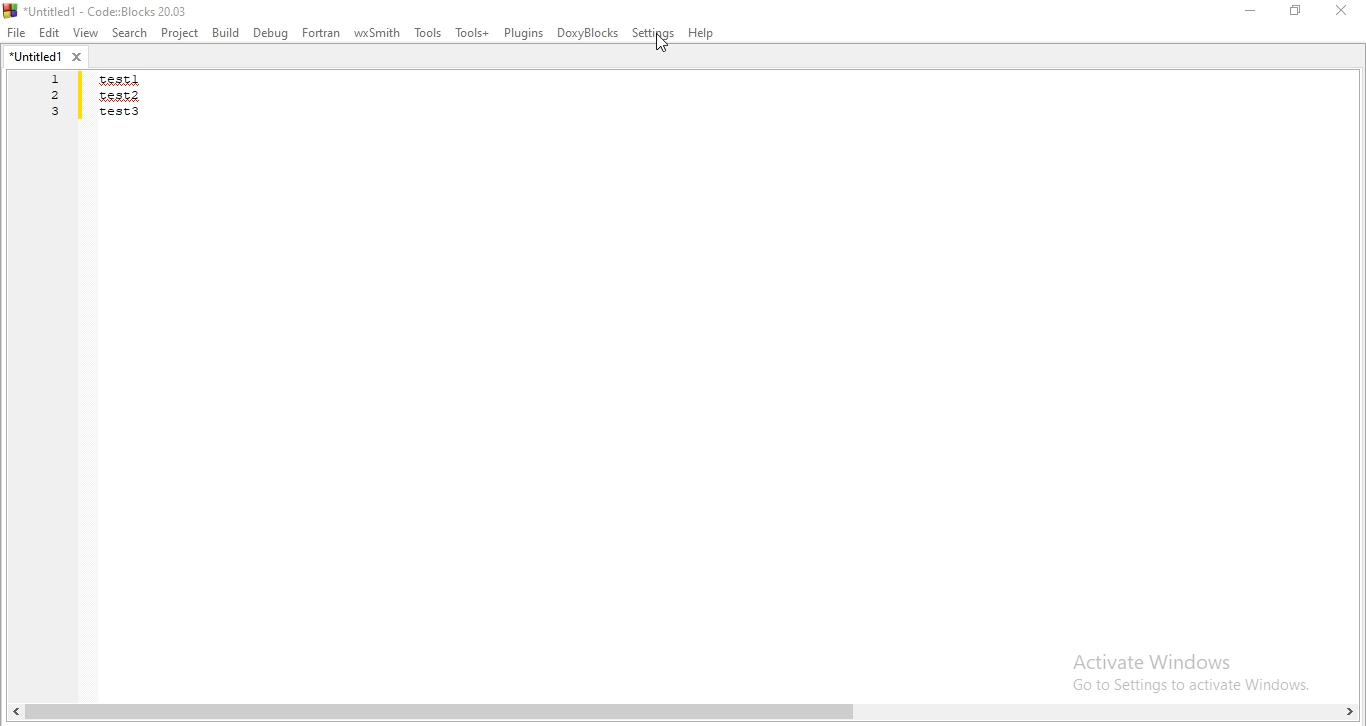 The image size is (1366, 726). I want to click on test2, so click(118, 95).